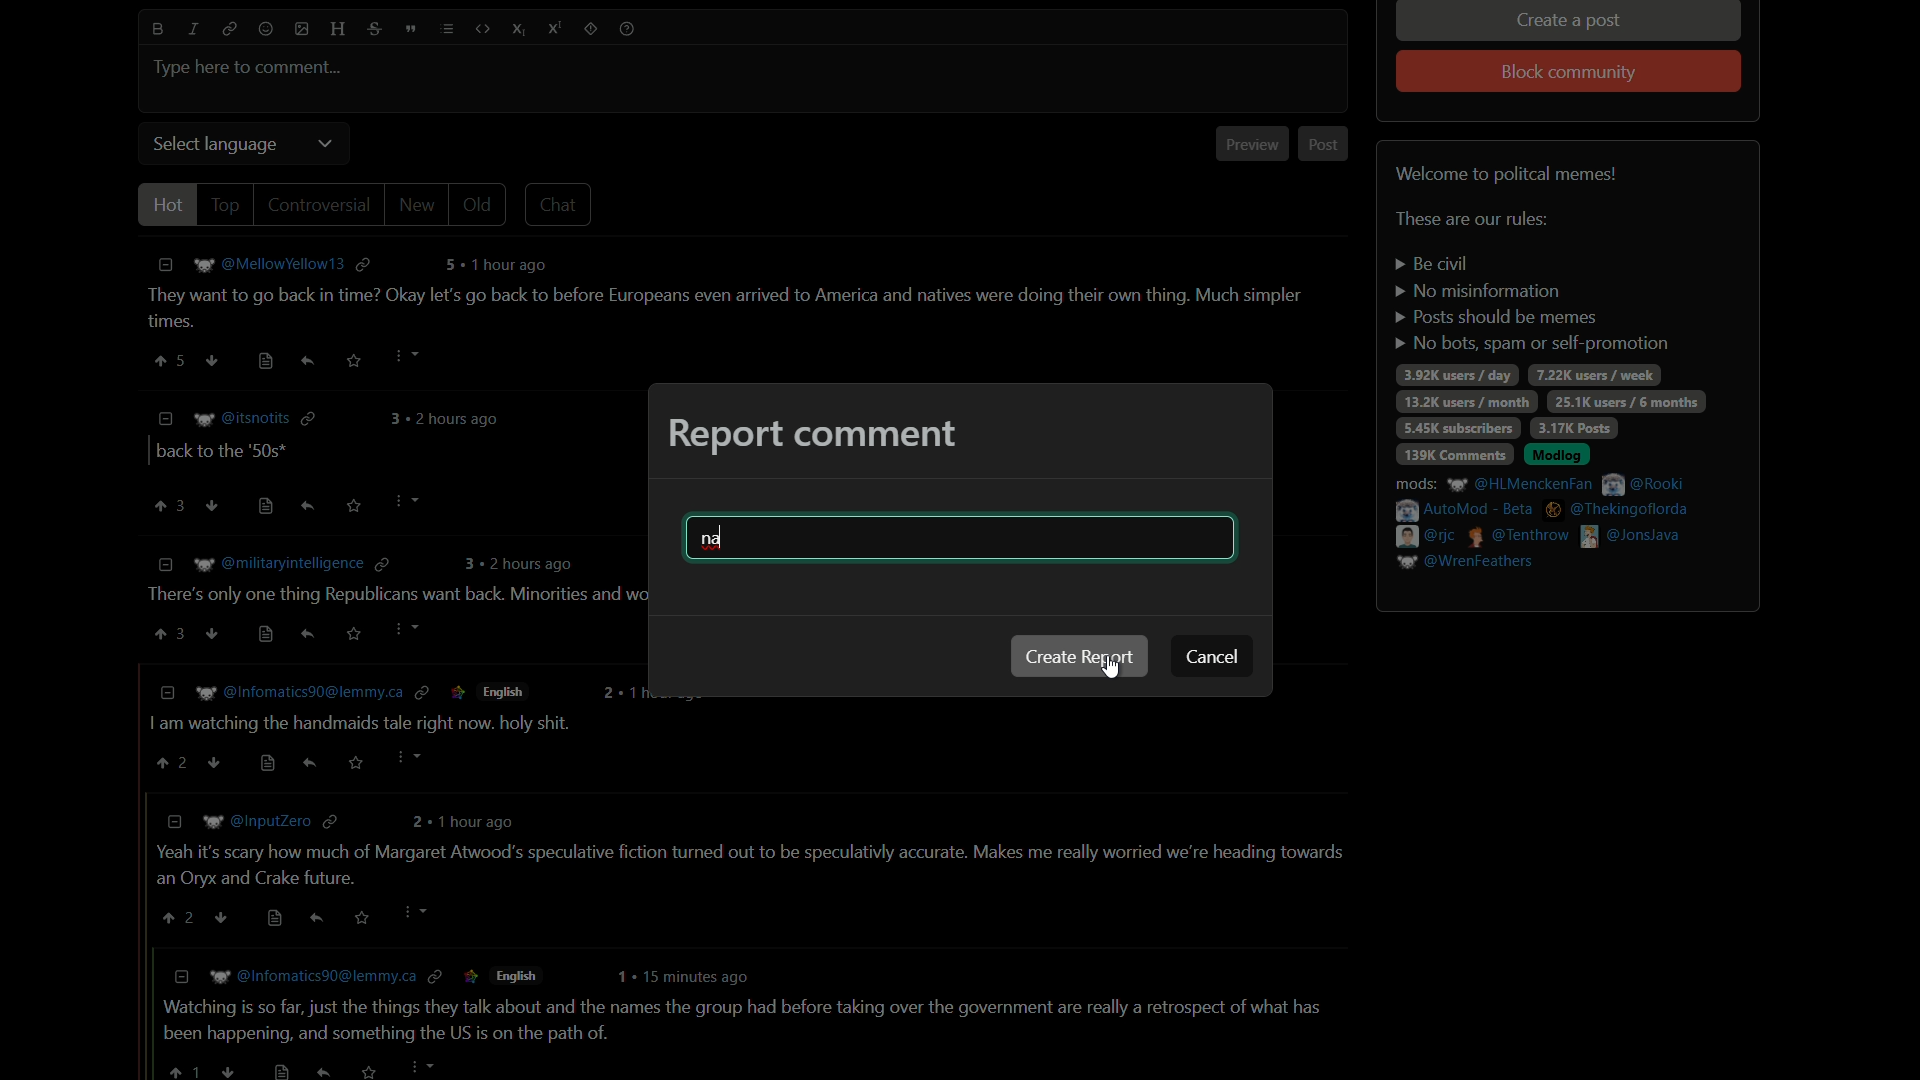 The height and width of the screenshot is (1080, 1920). What do you see at coordinates (158, 29) in the screenshot?
I see `bold` at bounding box center [158, 29].